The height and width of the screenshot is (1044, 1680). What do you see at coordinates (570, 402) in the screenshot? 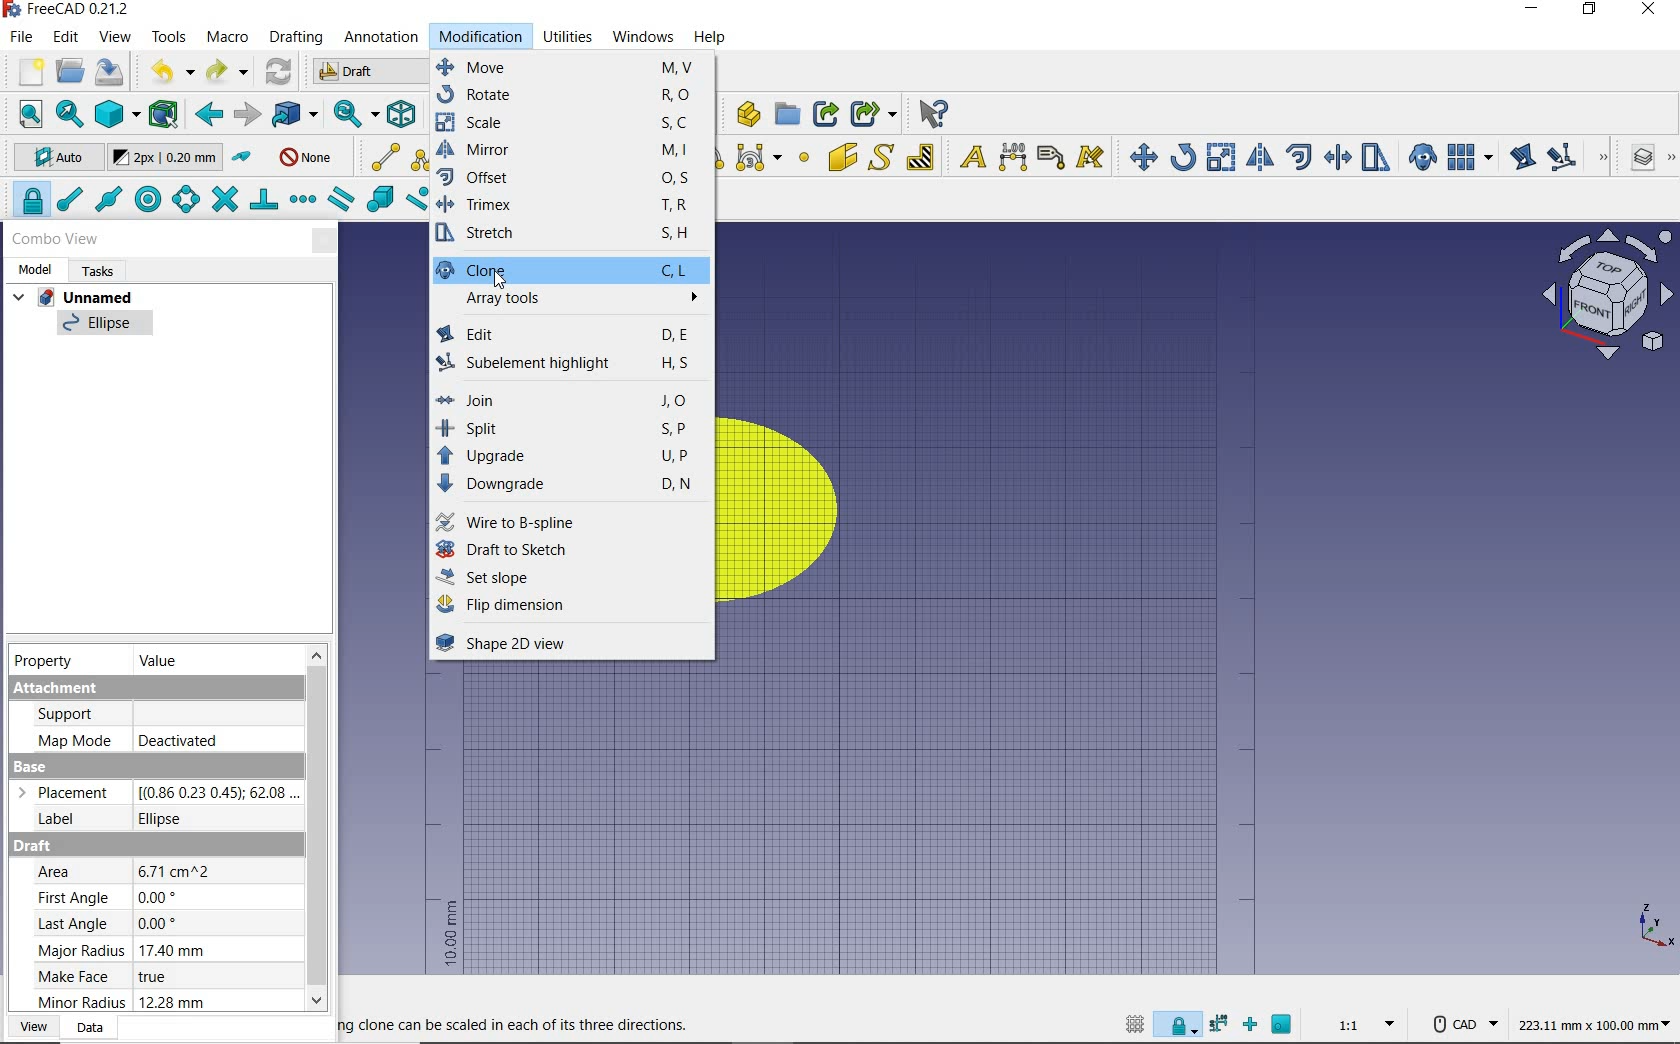
I see `join` at bounding box center [570, 402].